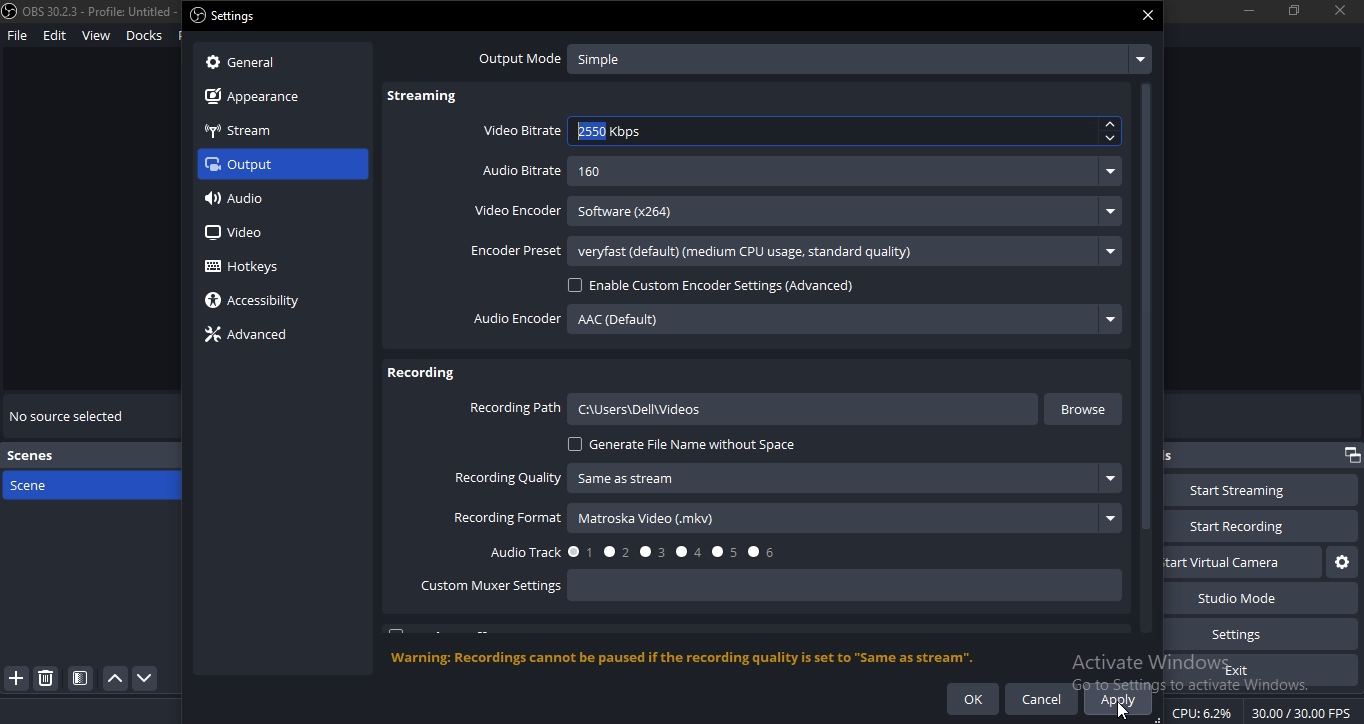 This screenshot has height=724, width=1364. What do you see at coordinates (147, 678) in the screenshot?
I see `move down scene` at bounding box center [147, 678].